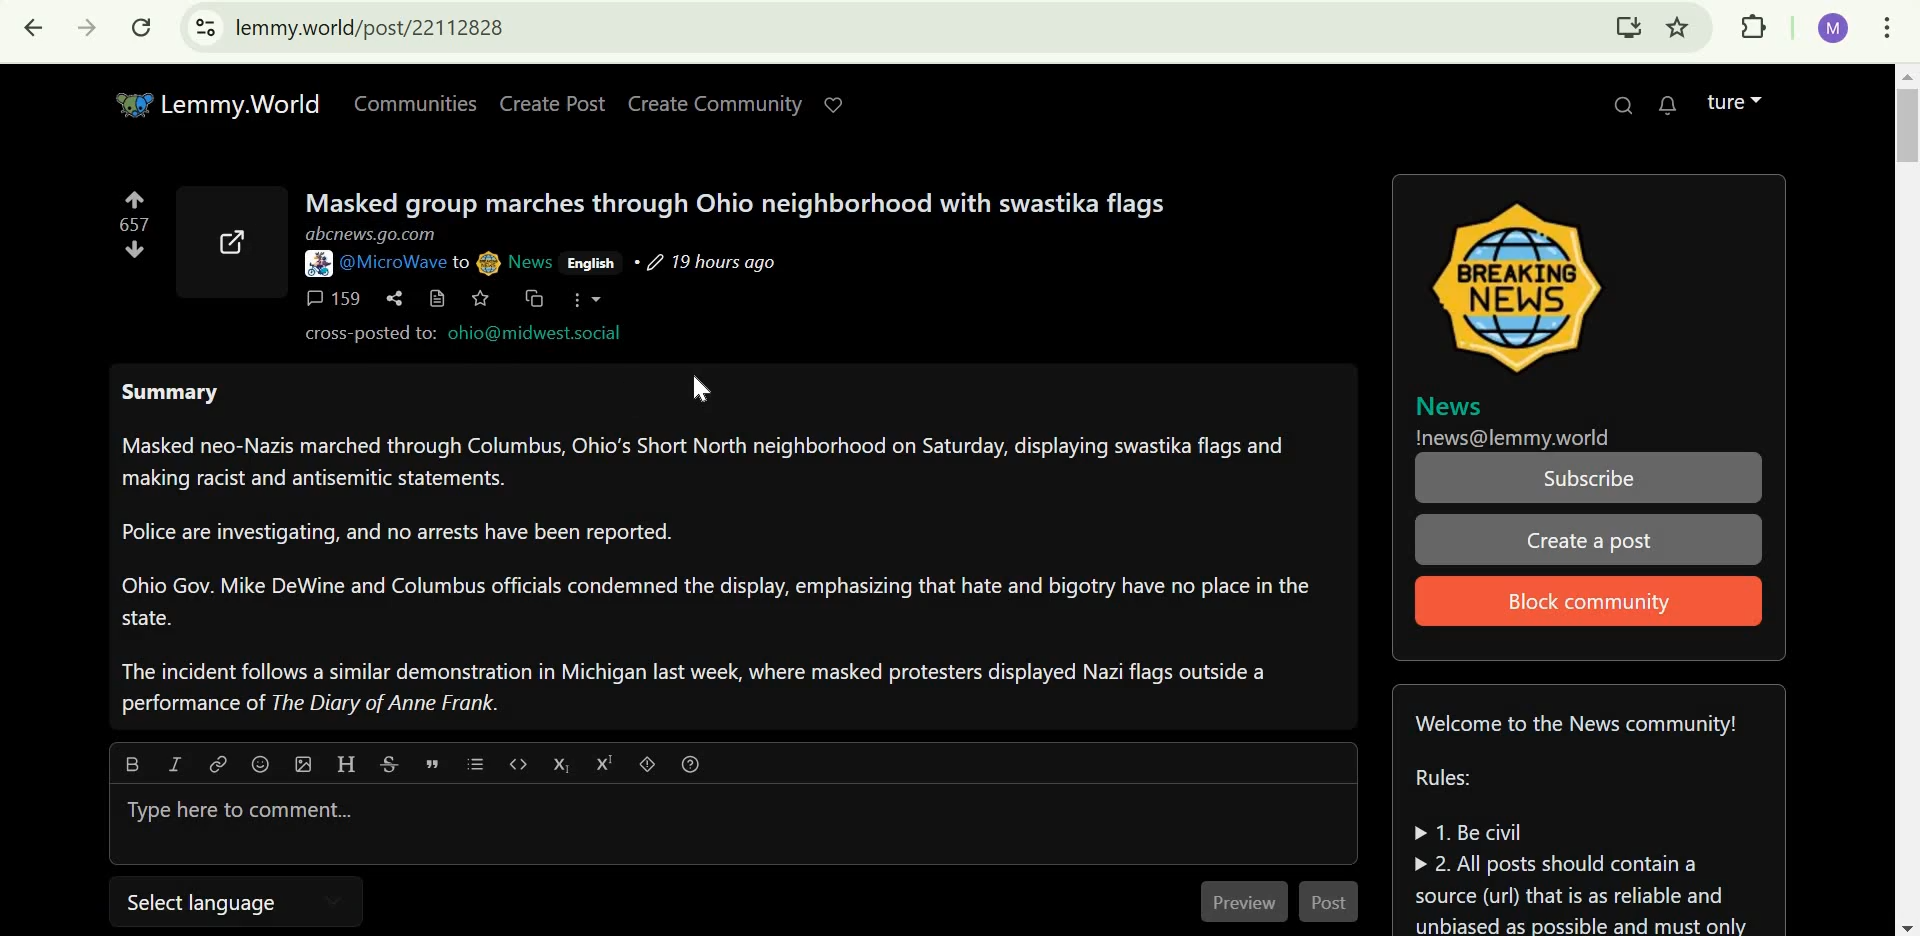  Describe the element at coordinates (315, 264) in the screenshot. I see `picture` at that location.